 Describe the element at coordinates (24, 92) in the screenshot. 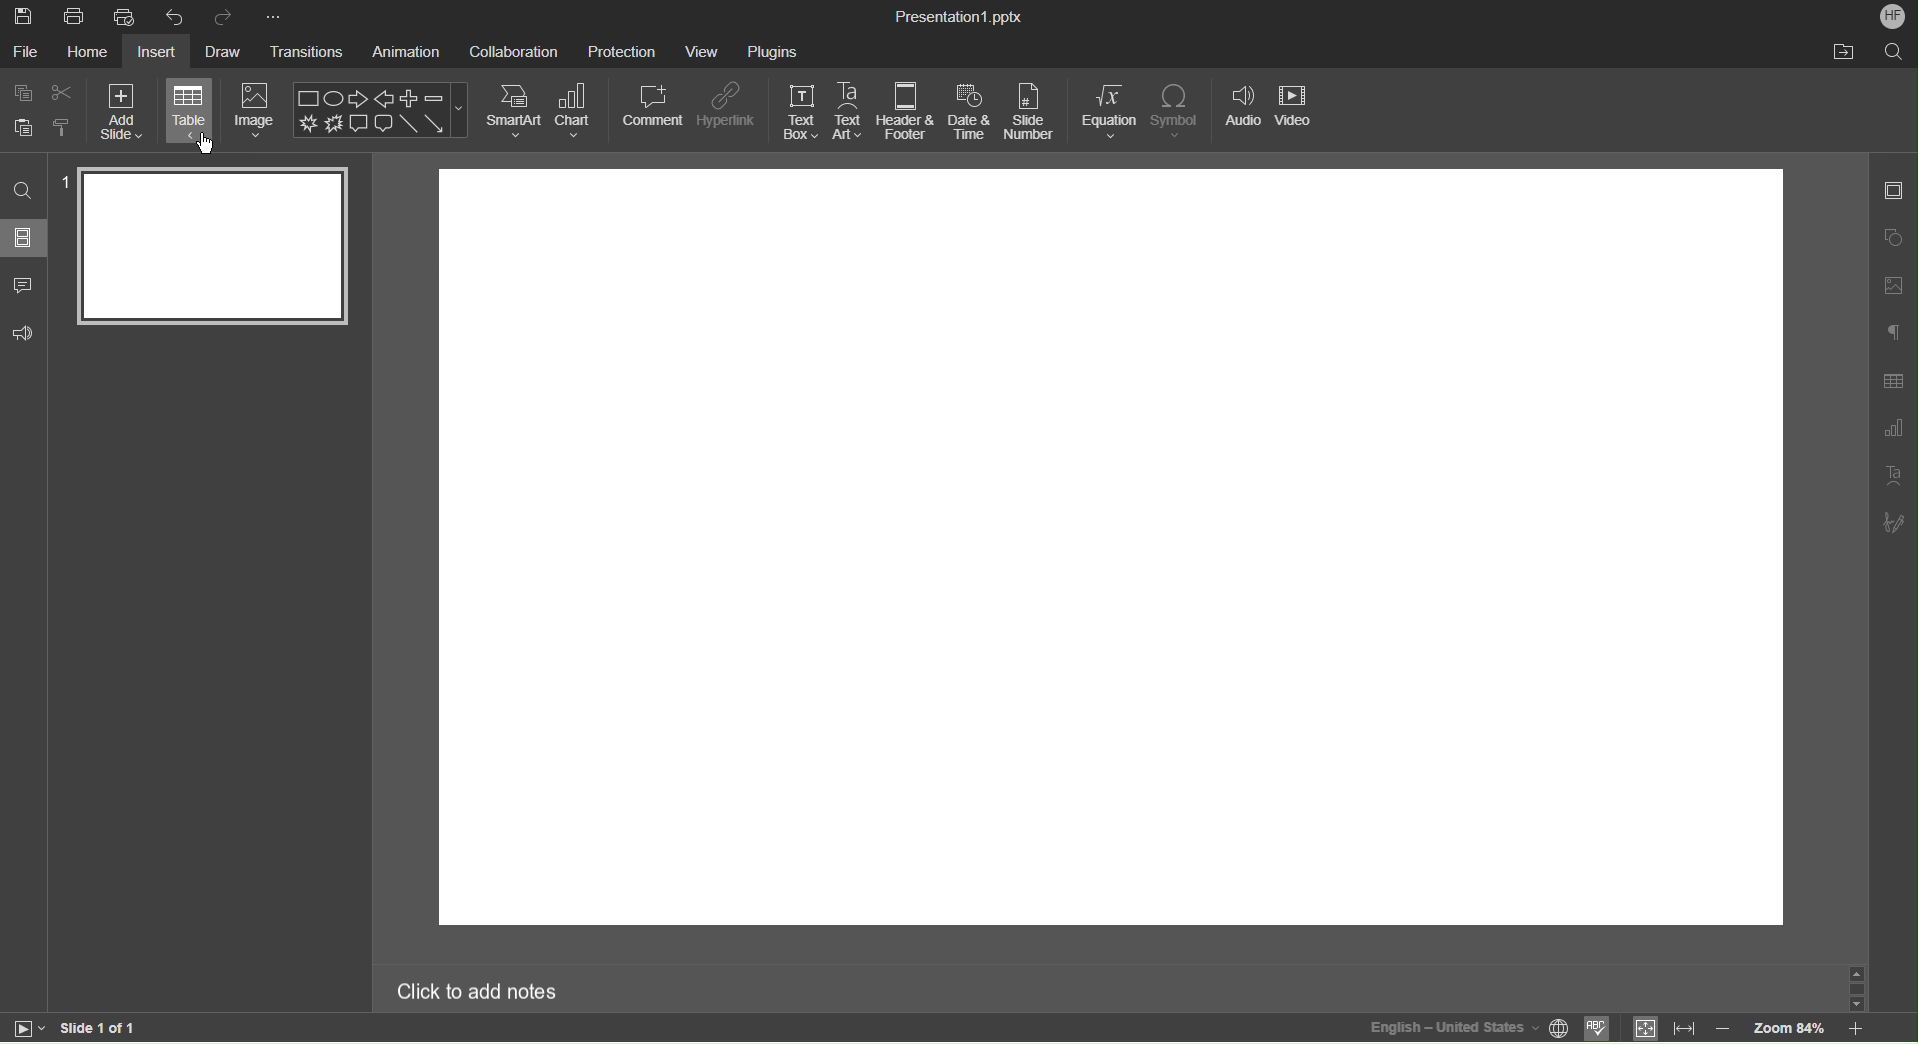

I see `Copy` at that location.